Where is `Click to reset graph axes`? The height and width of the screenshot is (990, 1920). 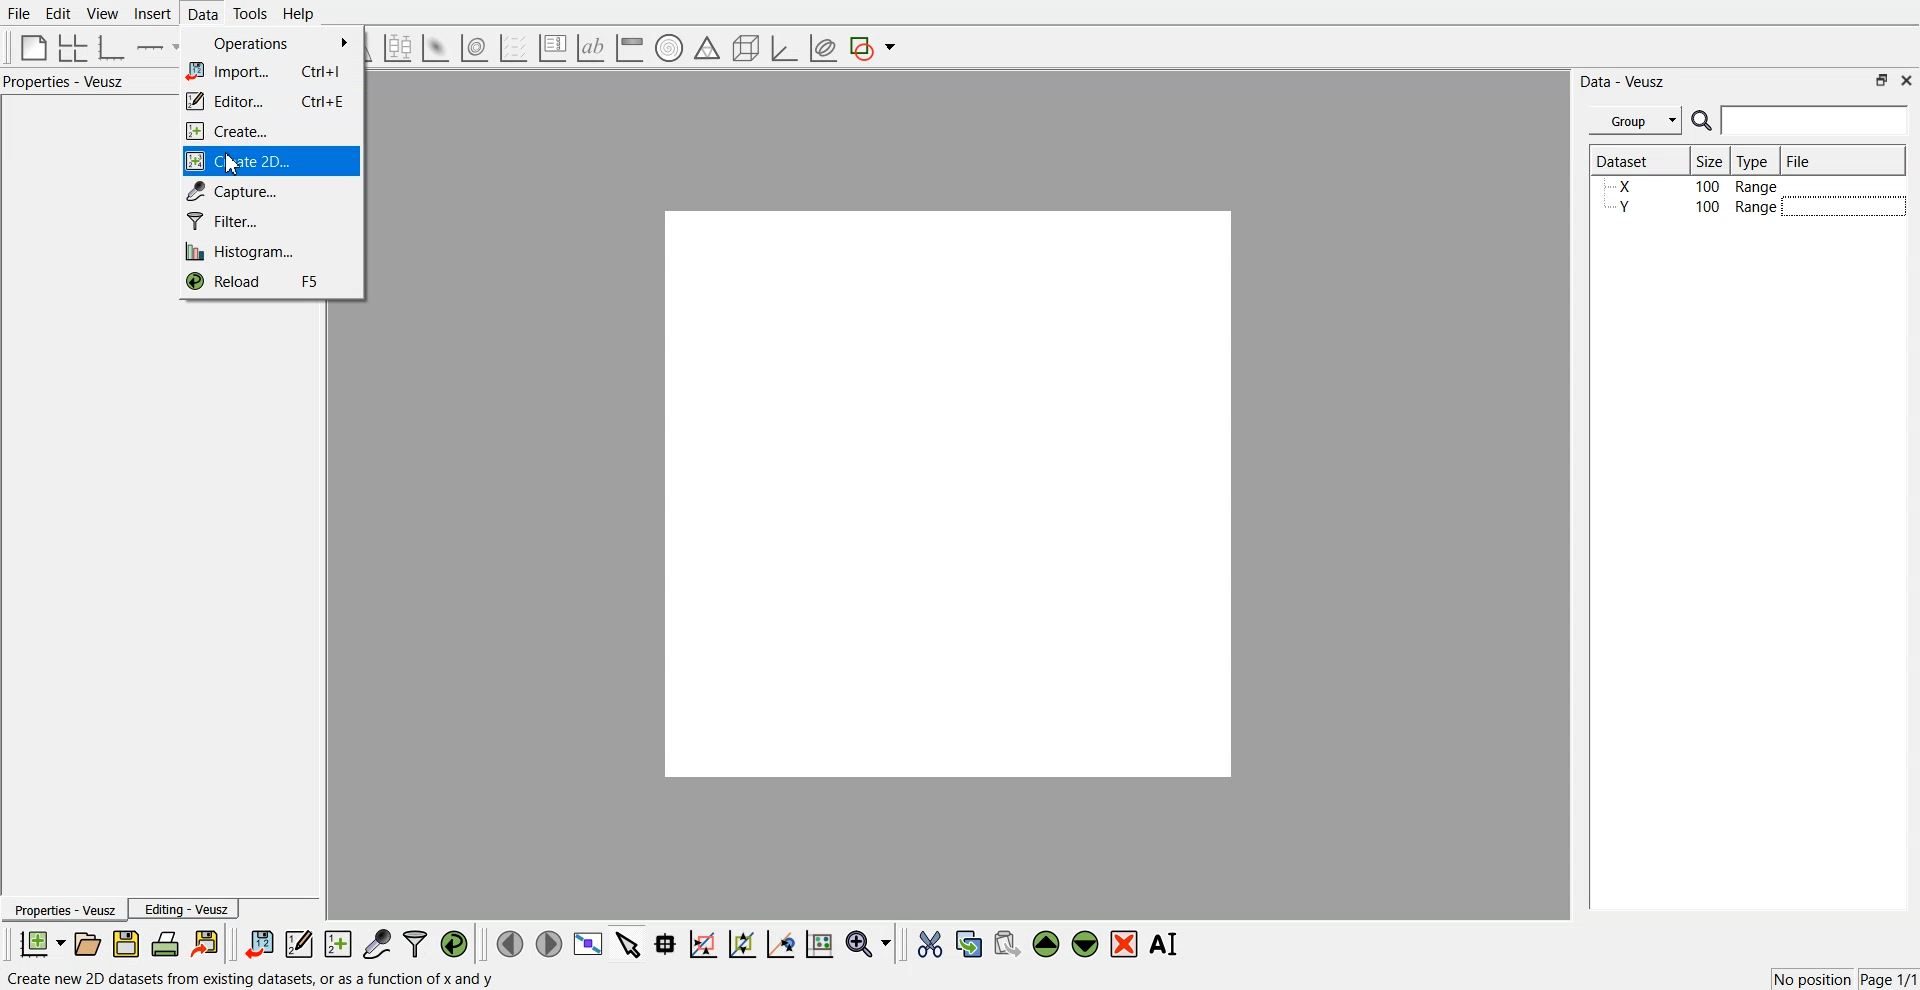
Click to reset graph axes is located at coordinates (819, 942).